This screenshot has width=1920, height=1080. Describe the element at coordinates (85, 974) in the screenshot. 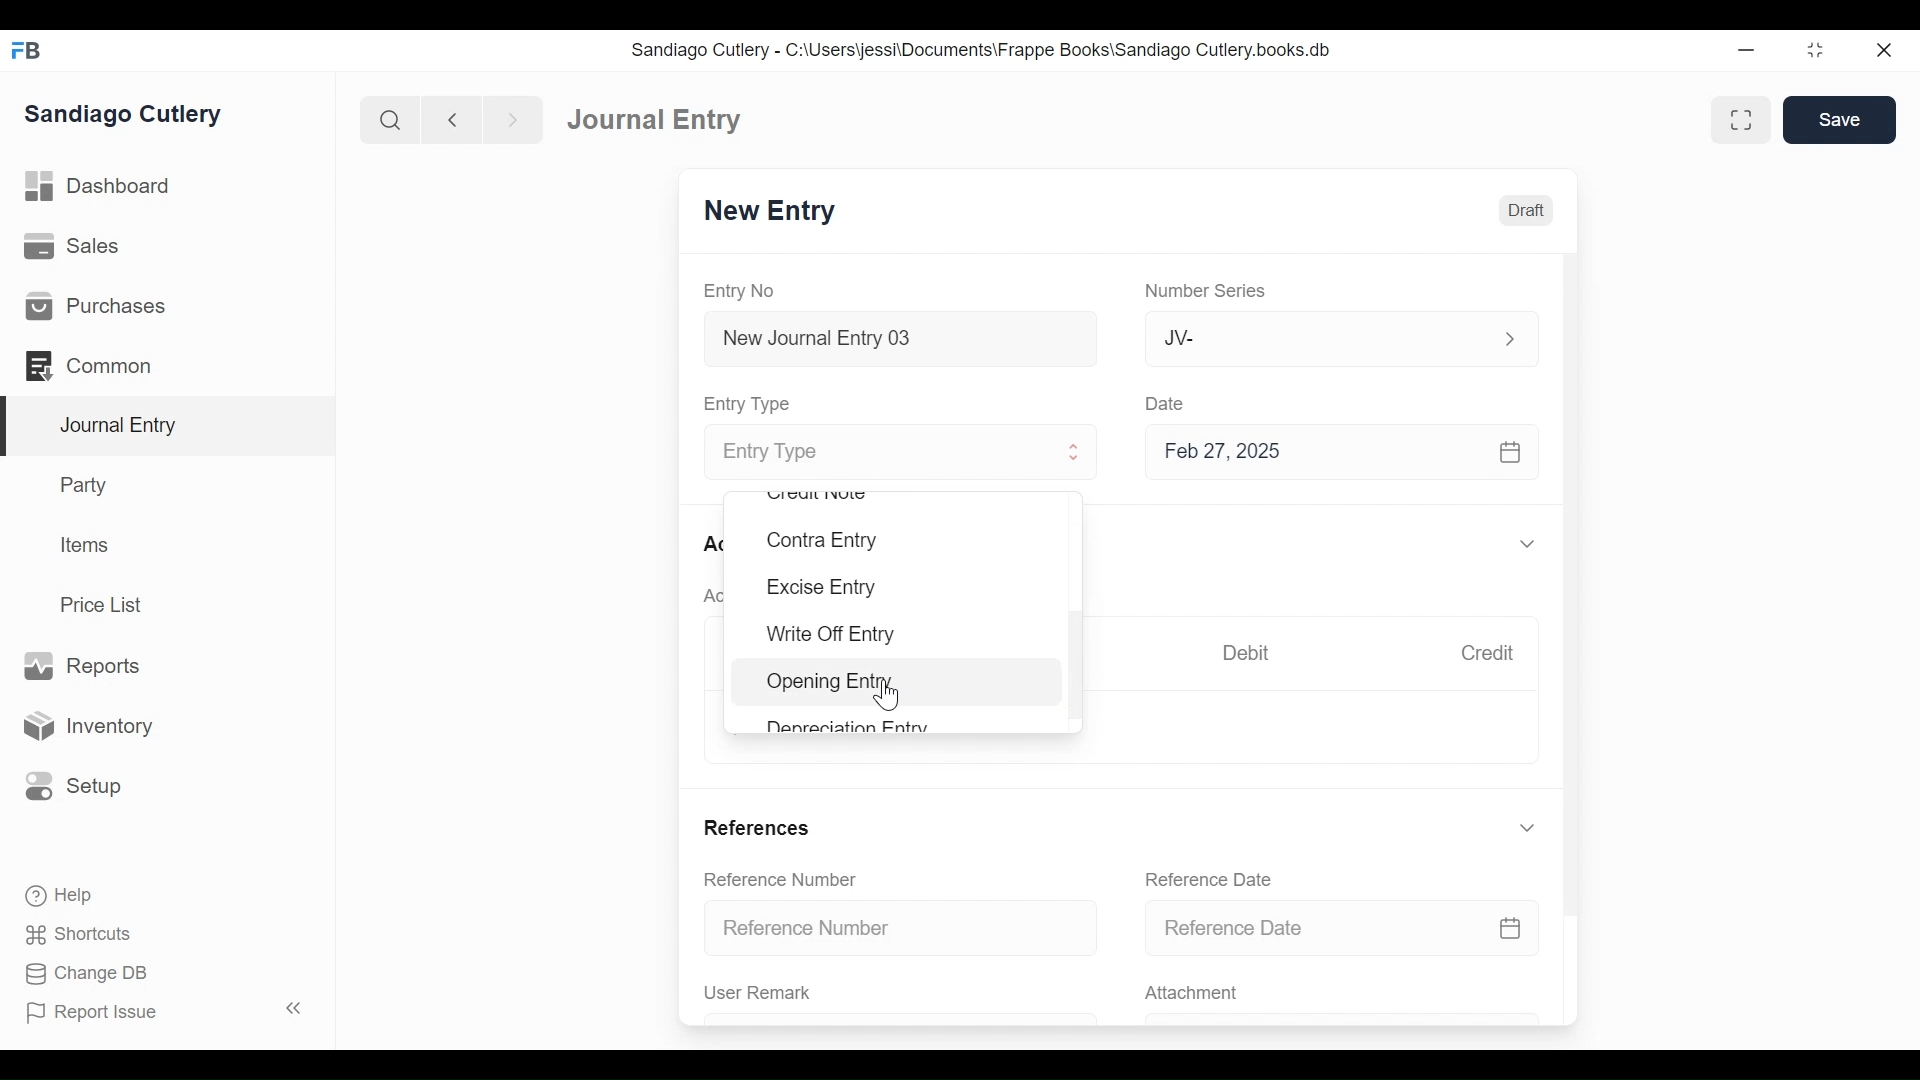

I see `Change DB` at that location.